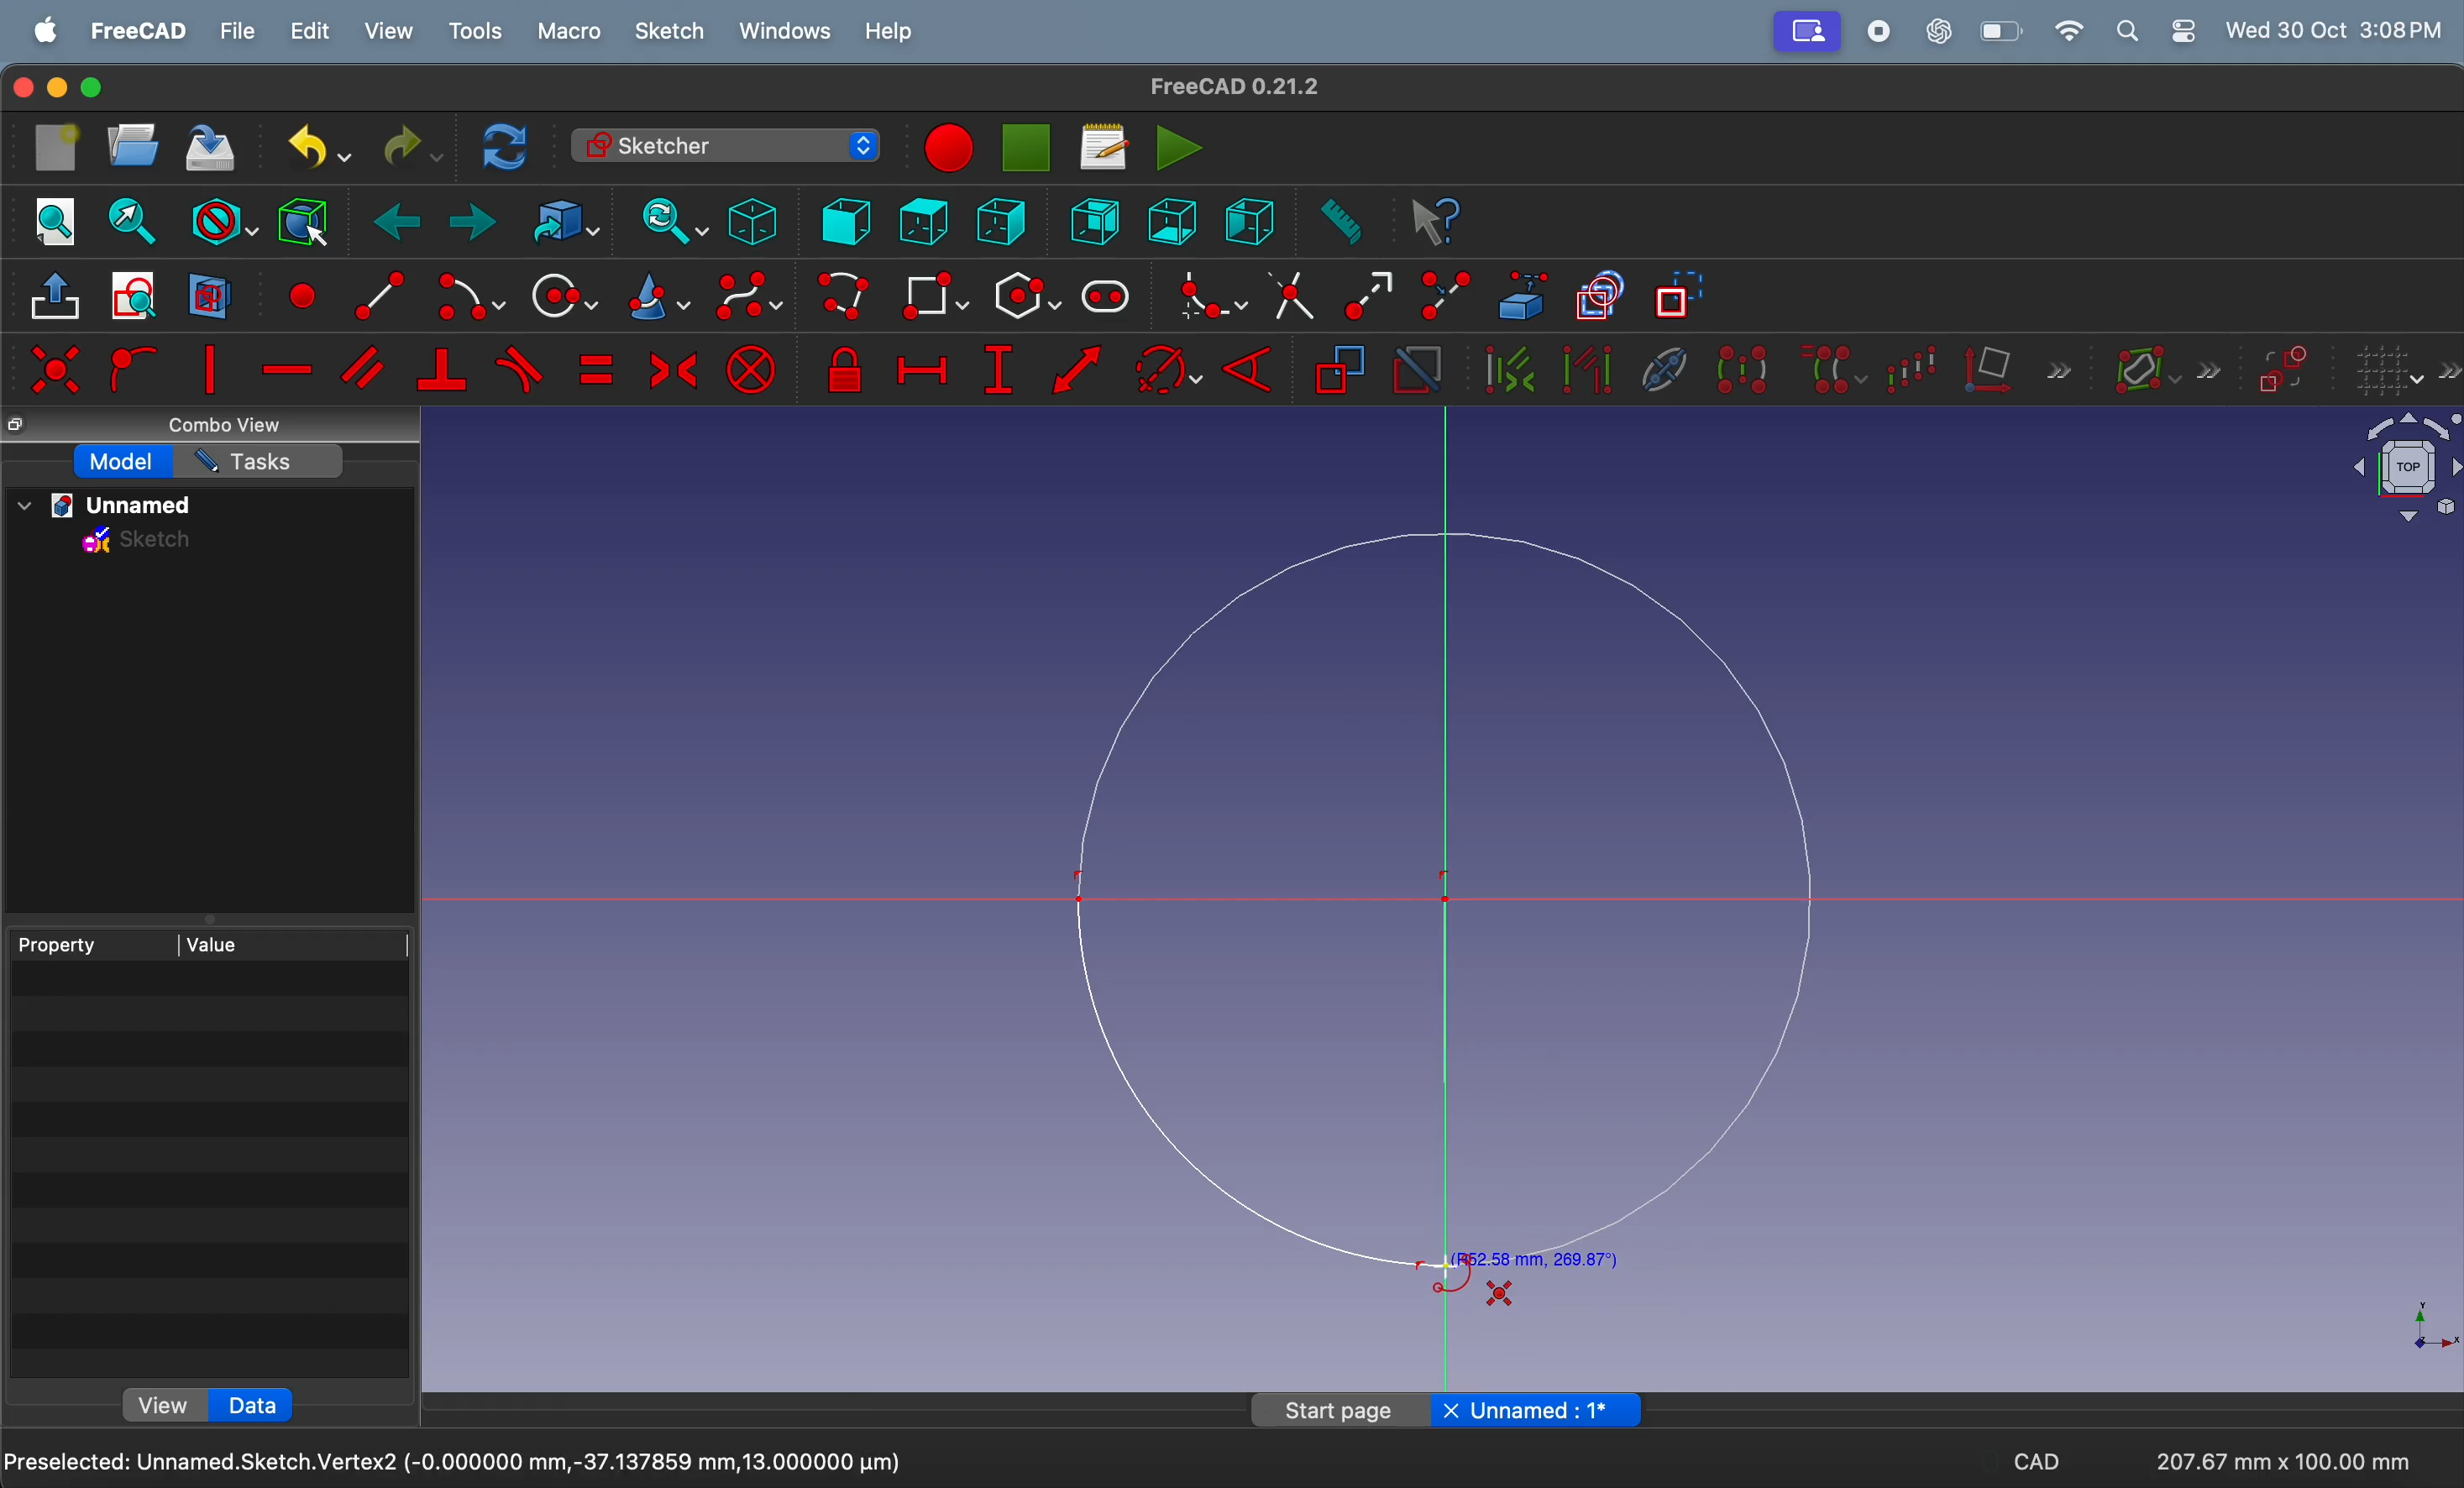  Describe the element at coordinates (1026, 297) in the screenshot. I see `create external polygon` at that location.